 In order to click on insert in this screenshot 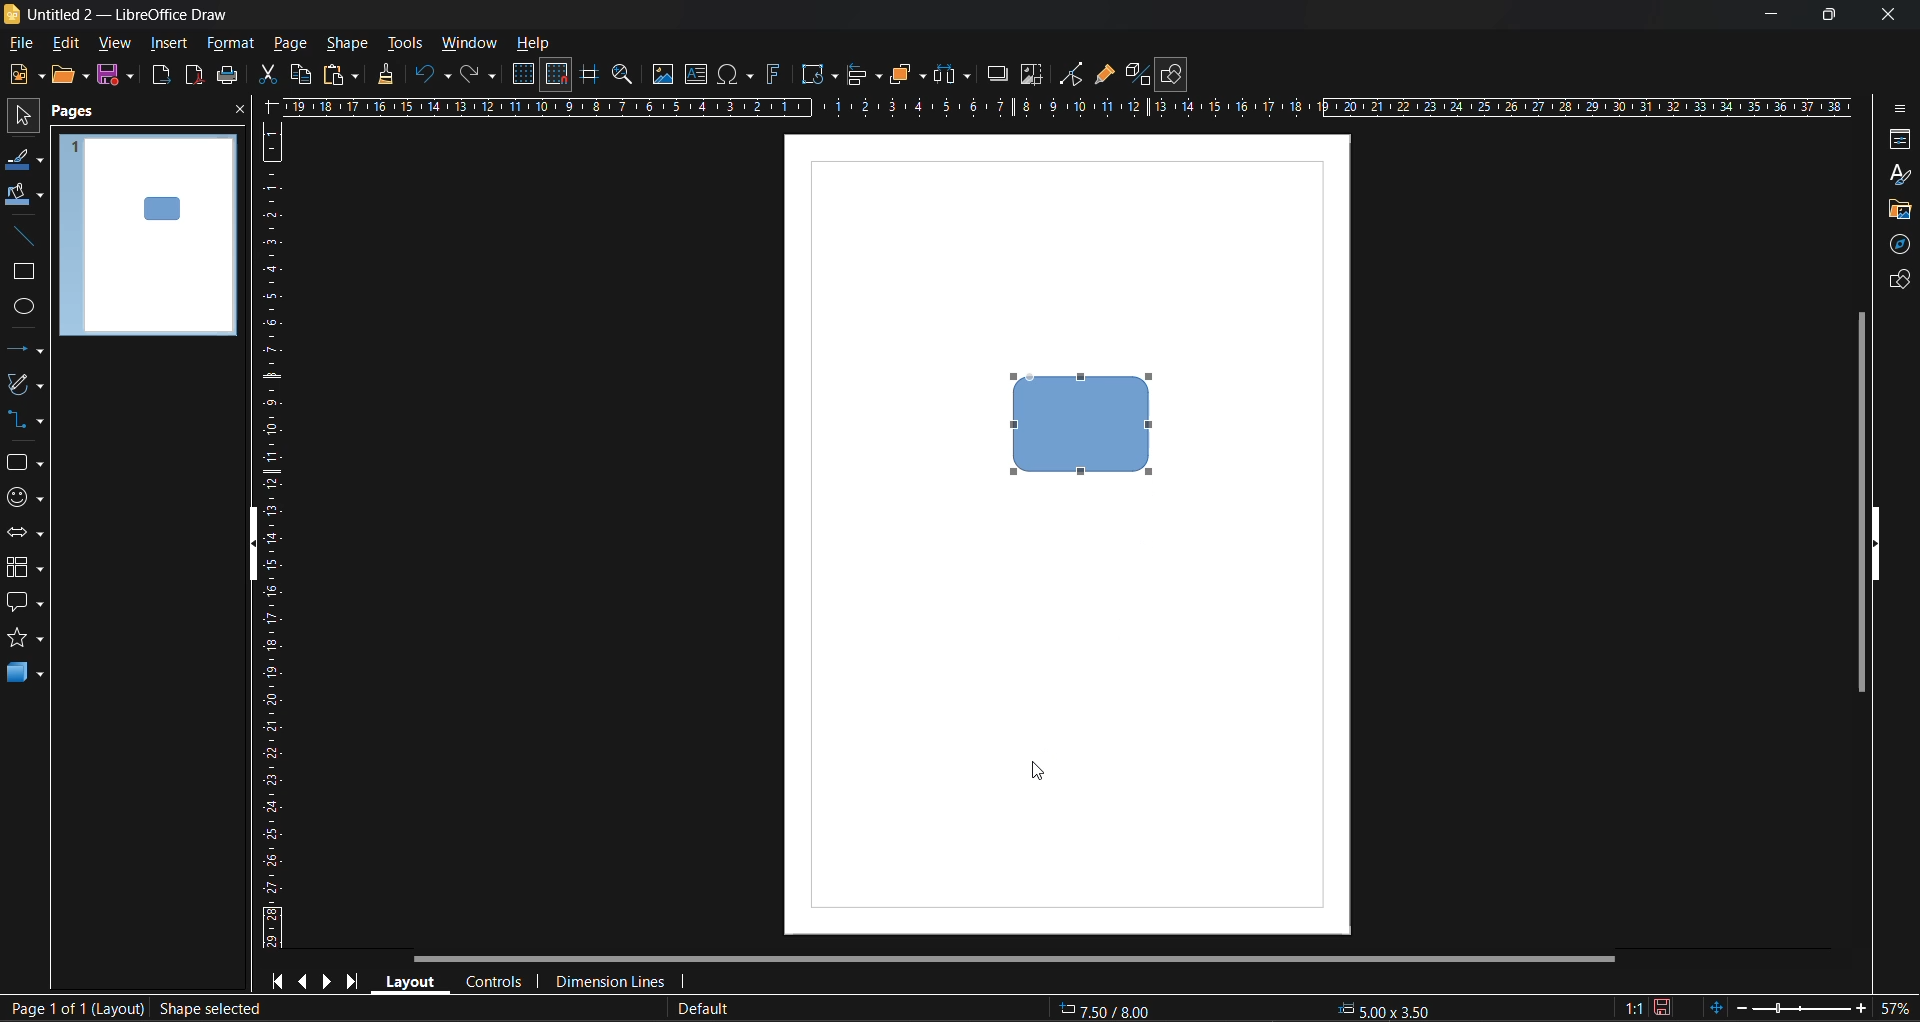, I will do `click(165, 43)`.